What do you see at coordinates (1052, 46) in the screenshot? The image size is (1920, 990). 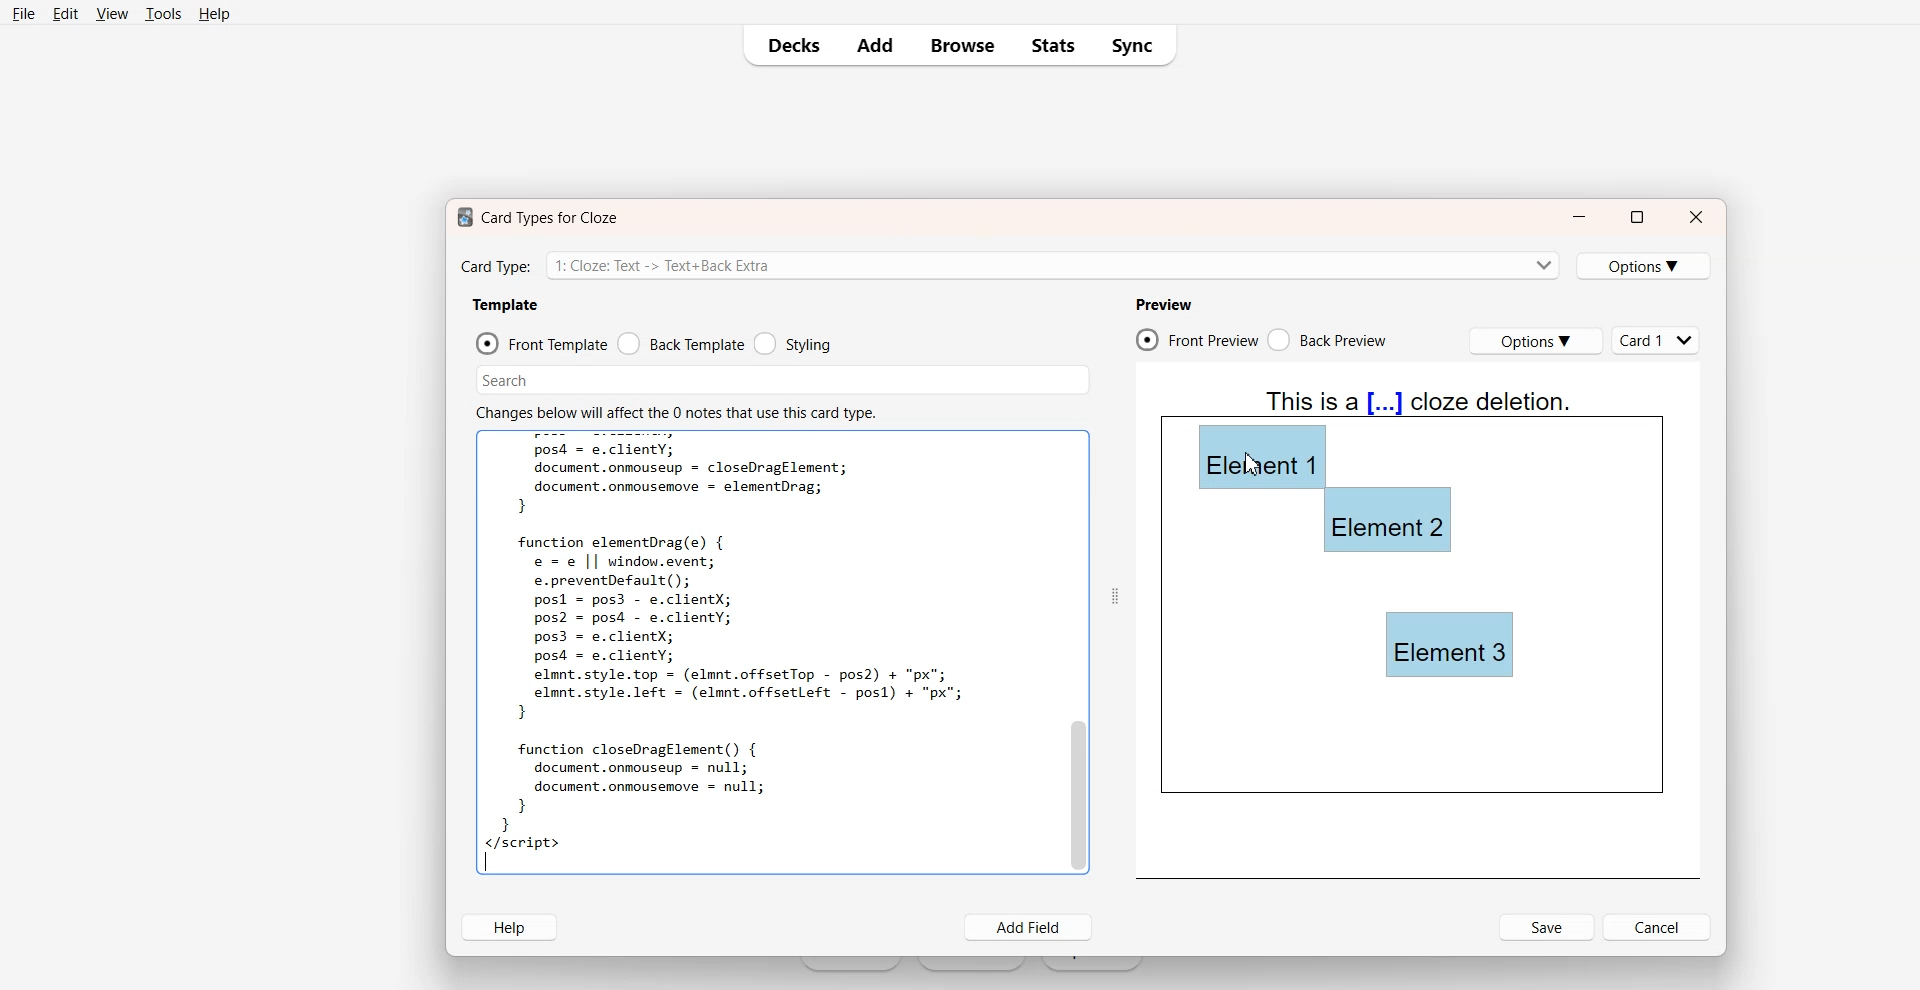 I see `Stats` at bounding box center [1052, 46].